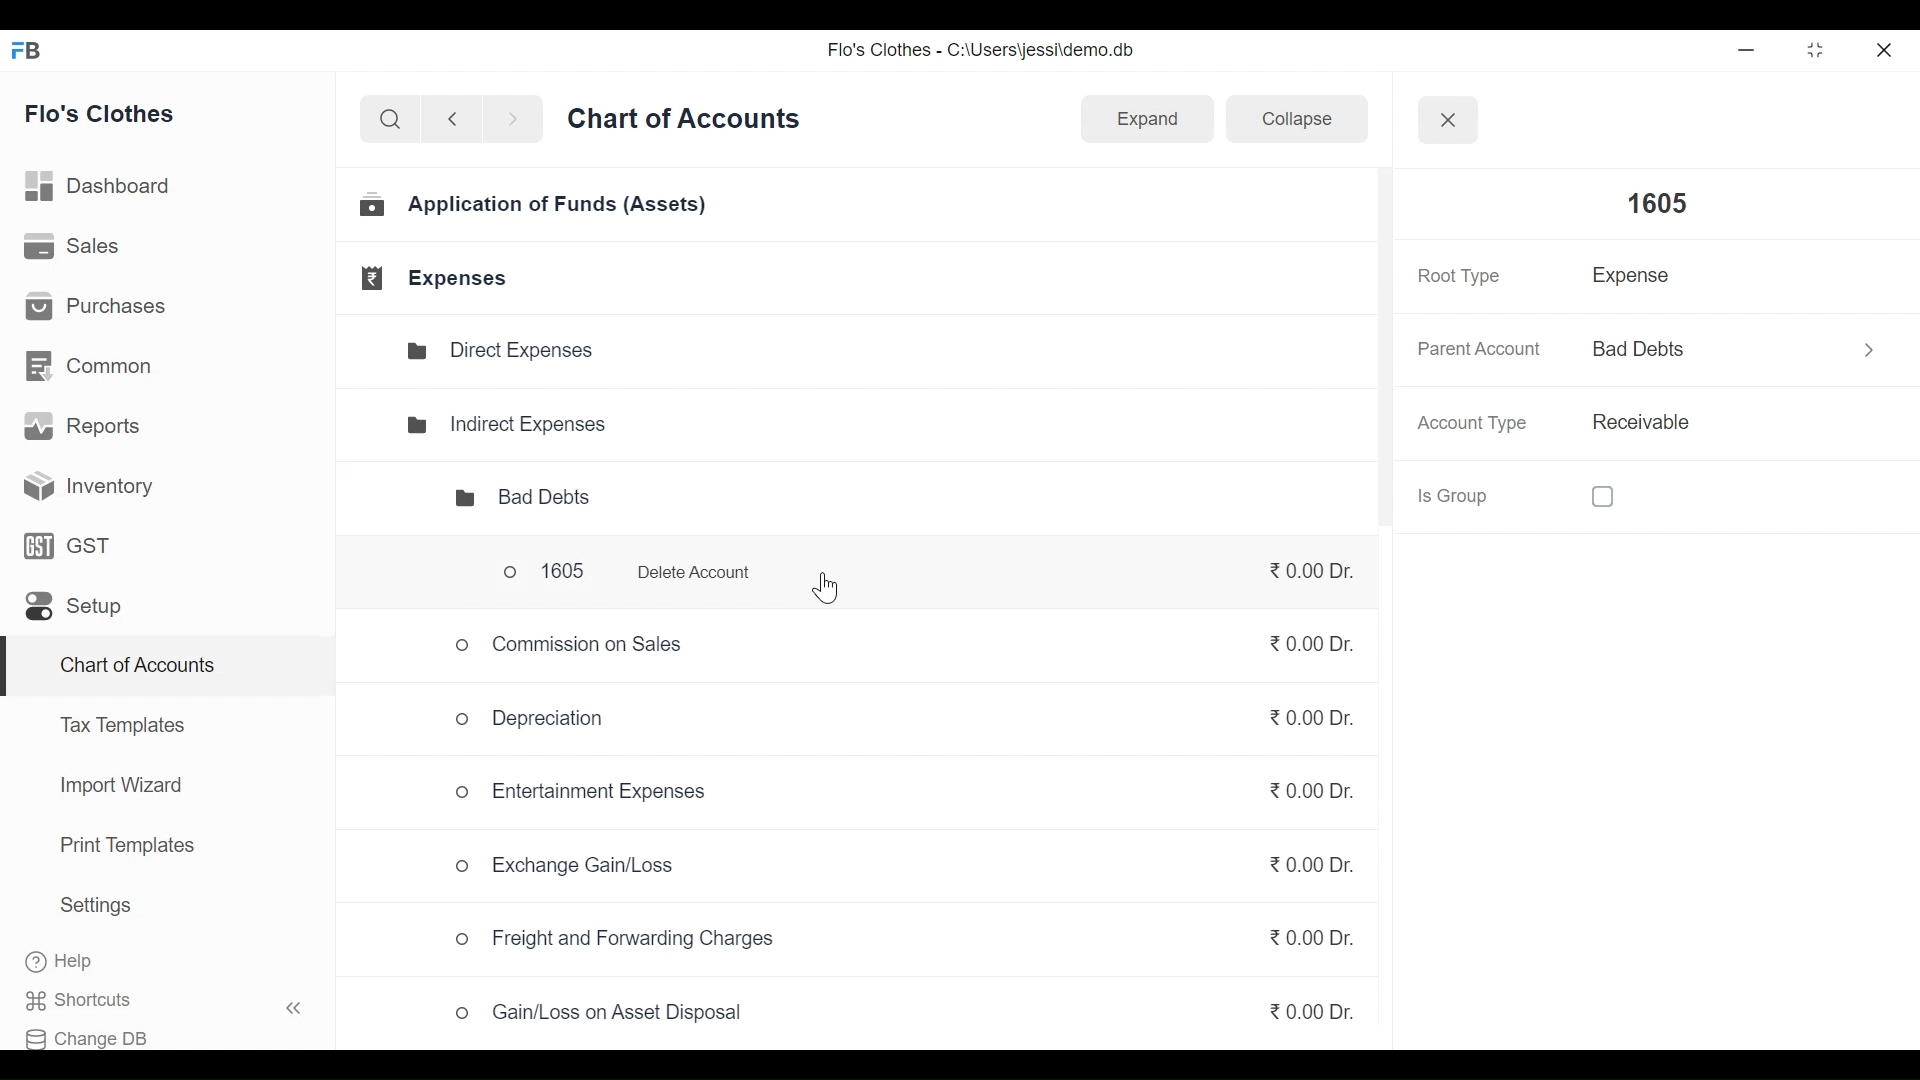 The height and width of the screenshot is (1080, 1920). Describe the element at coordinates (1476, 350) in the screenshot. I see `Parent Account` at that location.